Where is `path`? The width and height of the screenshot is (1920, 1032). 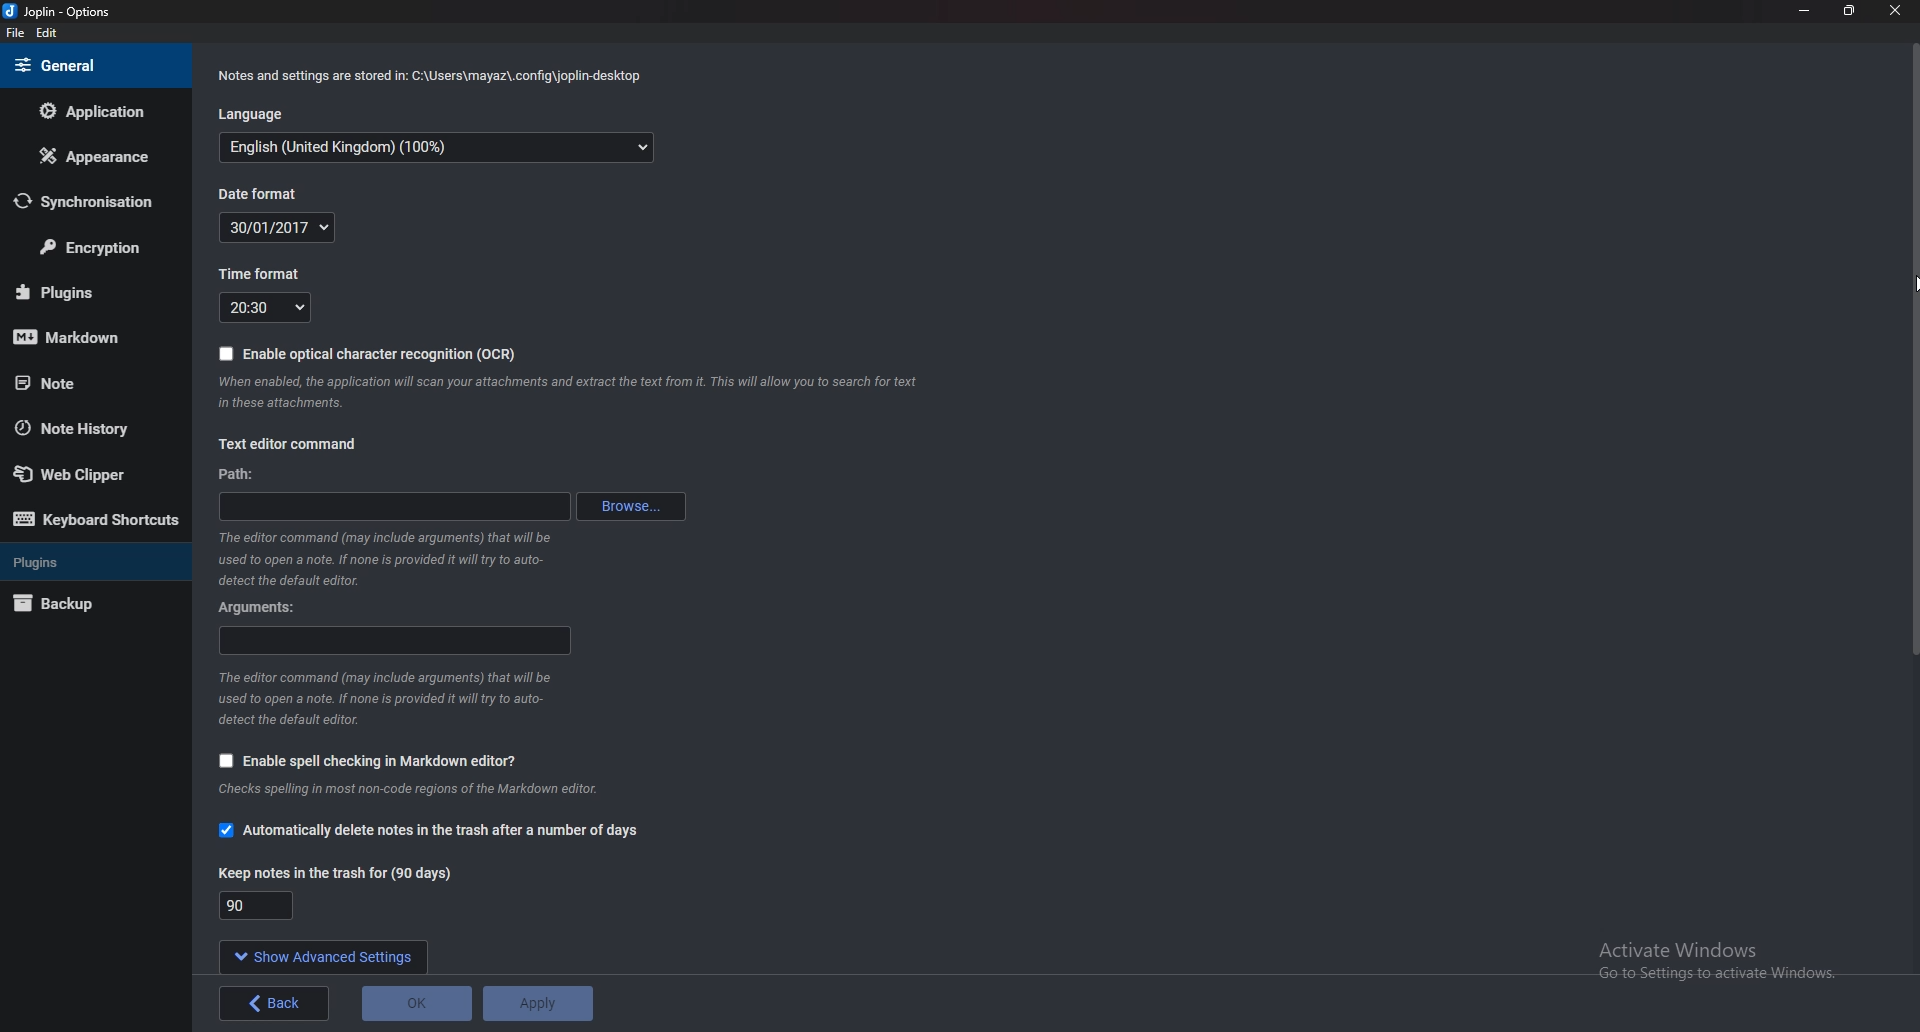
path is located at coordinates (400, 505).